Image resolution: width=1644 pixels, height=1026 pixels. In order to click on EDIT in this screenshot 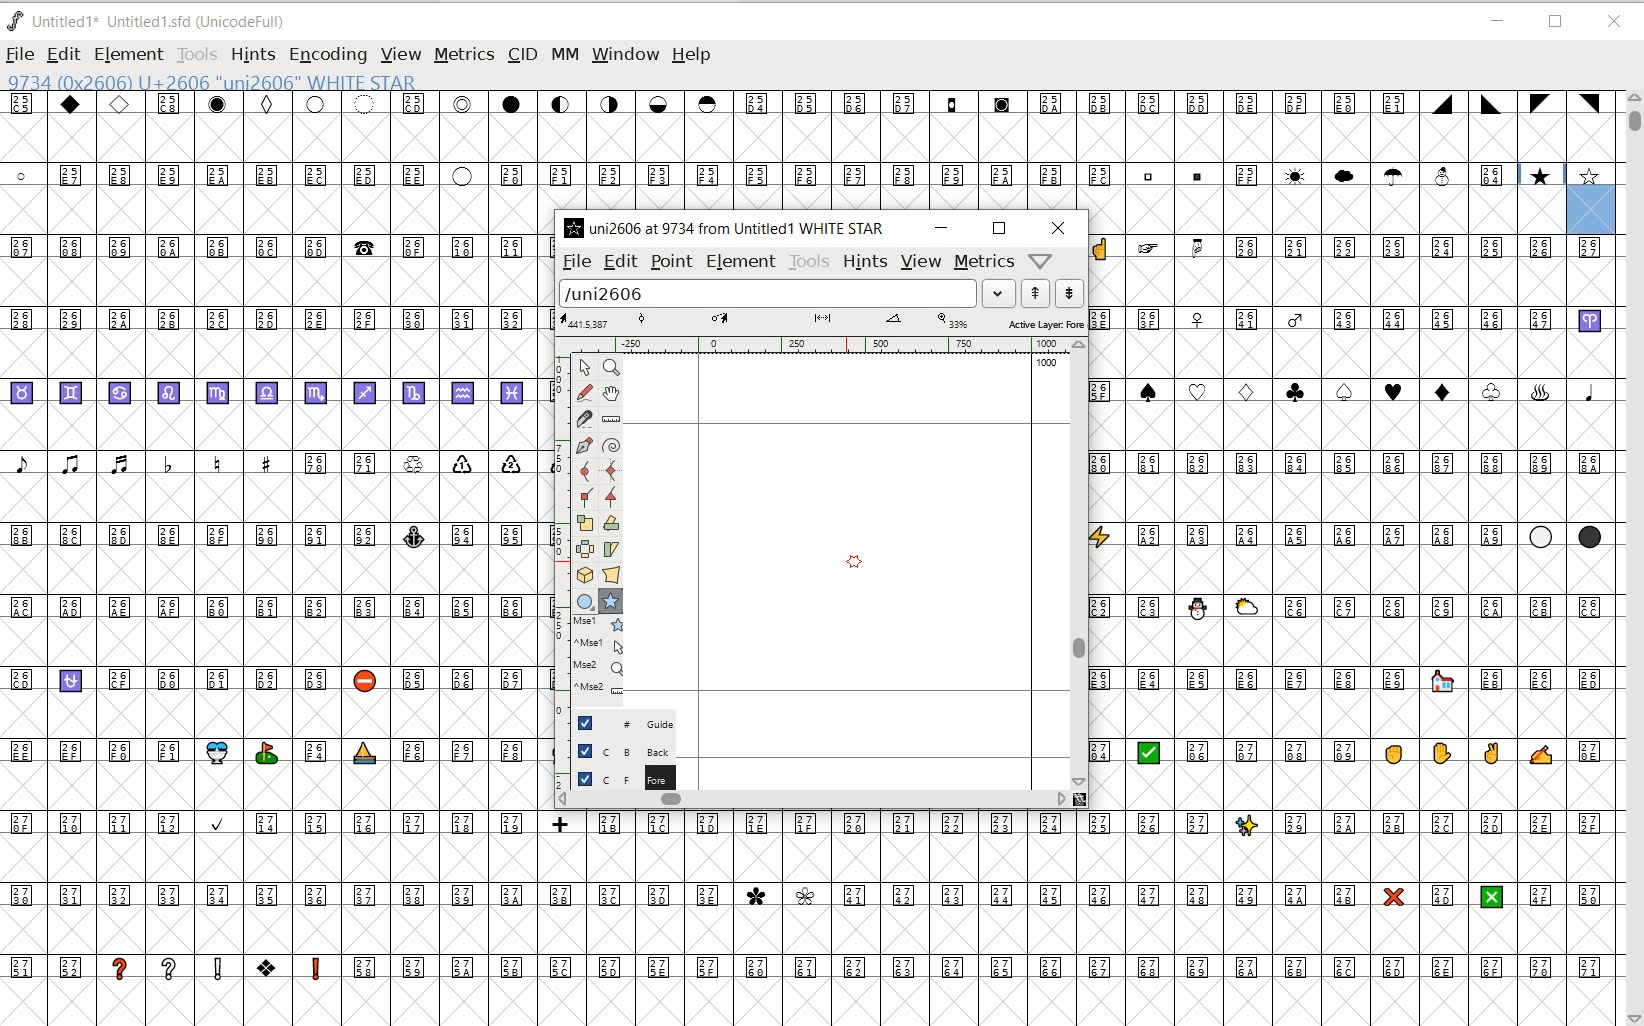, I will do `click(618, 262)`.